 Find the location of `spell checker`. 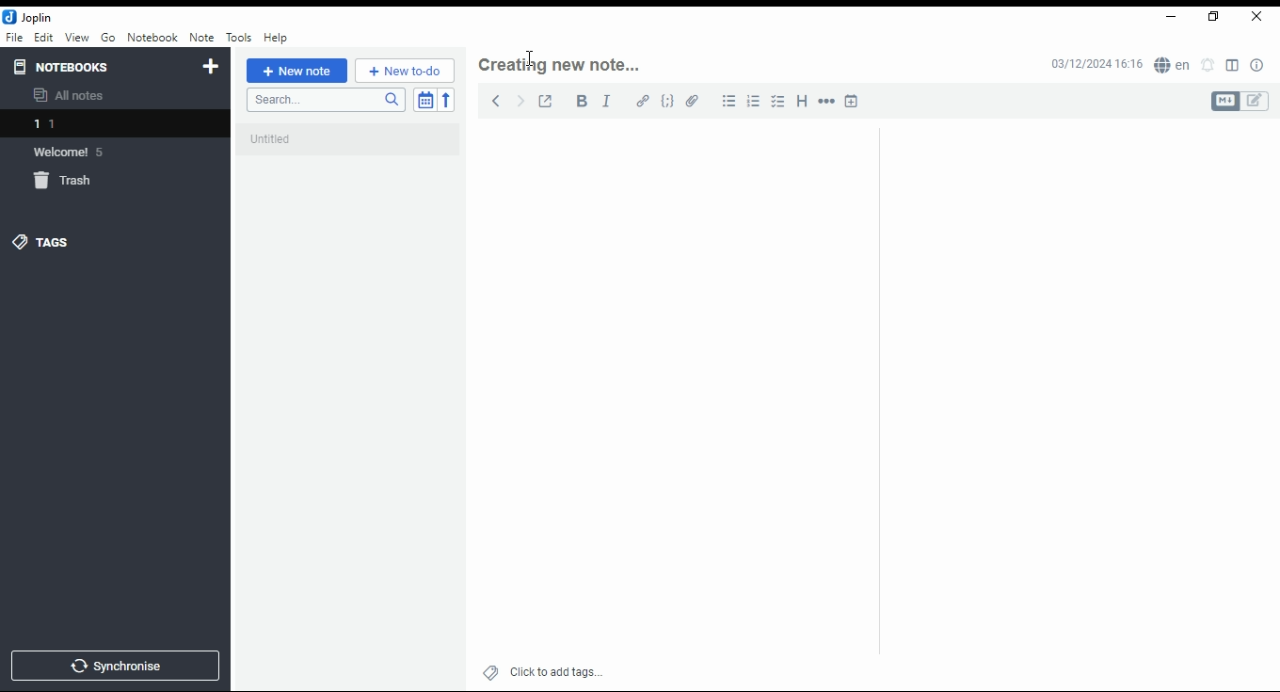

spell checker is located at coordinates (1174, 64).